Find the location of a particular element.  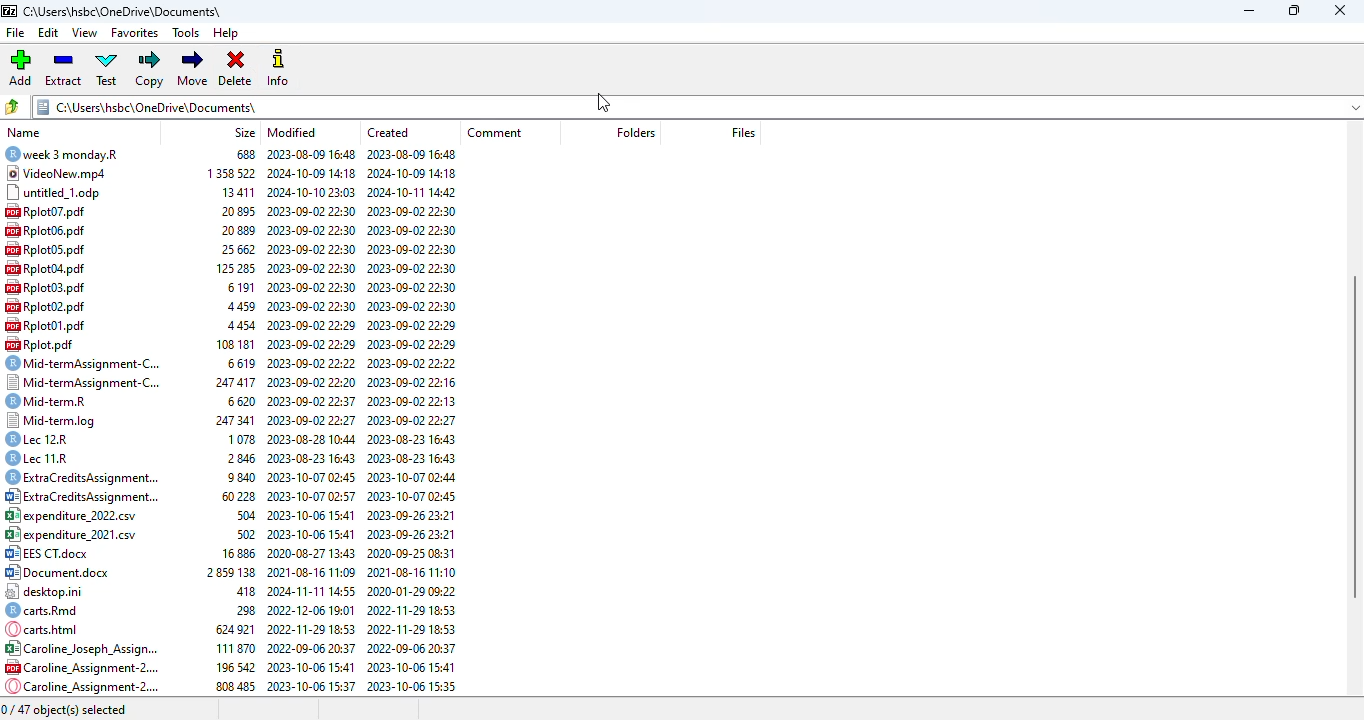

2022-09-06 20:37 is located at coordinates (411, 649).